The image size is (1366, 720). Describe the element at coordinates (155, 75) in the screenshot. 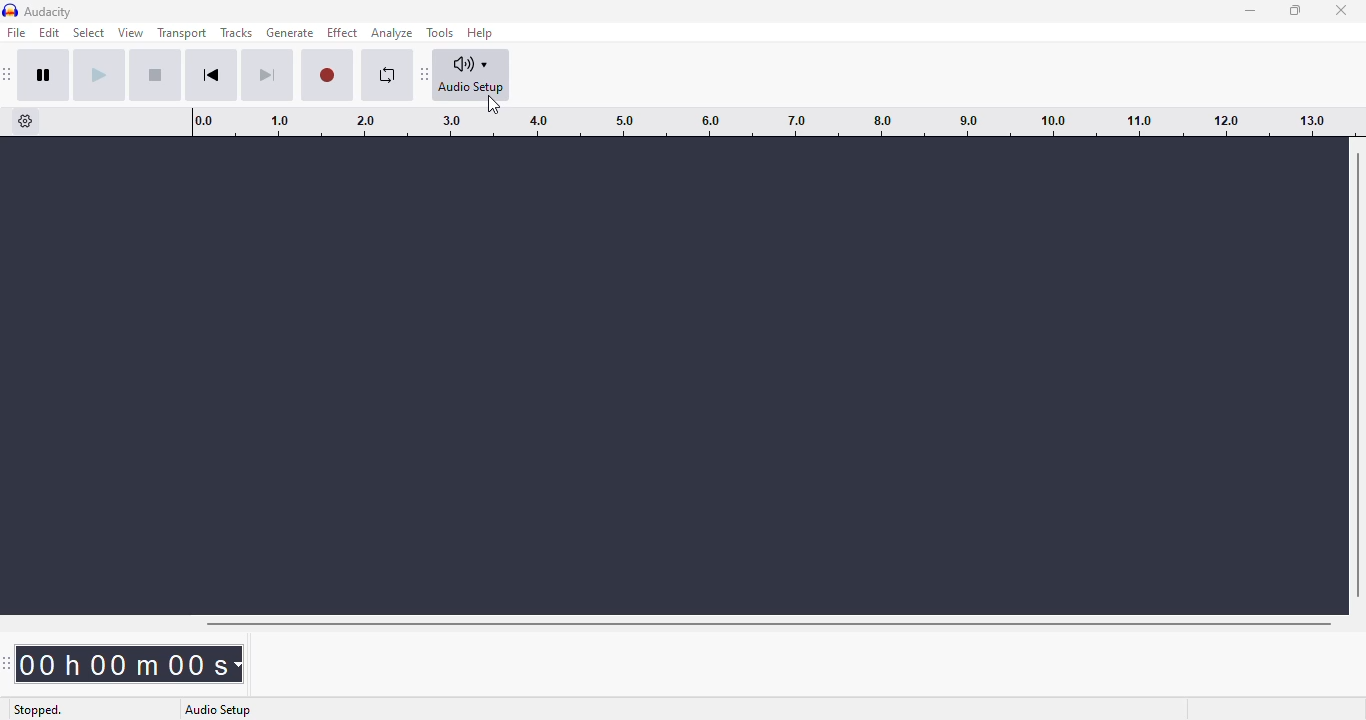

I see `stop` at that location.